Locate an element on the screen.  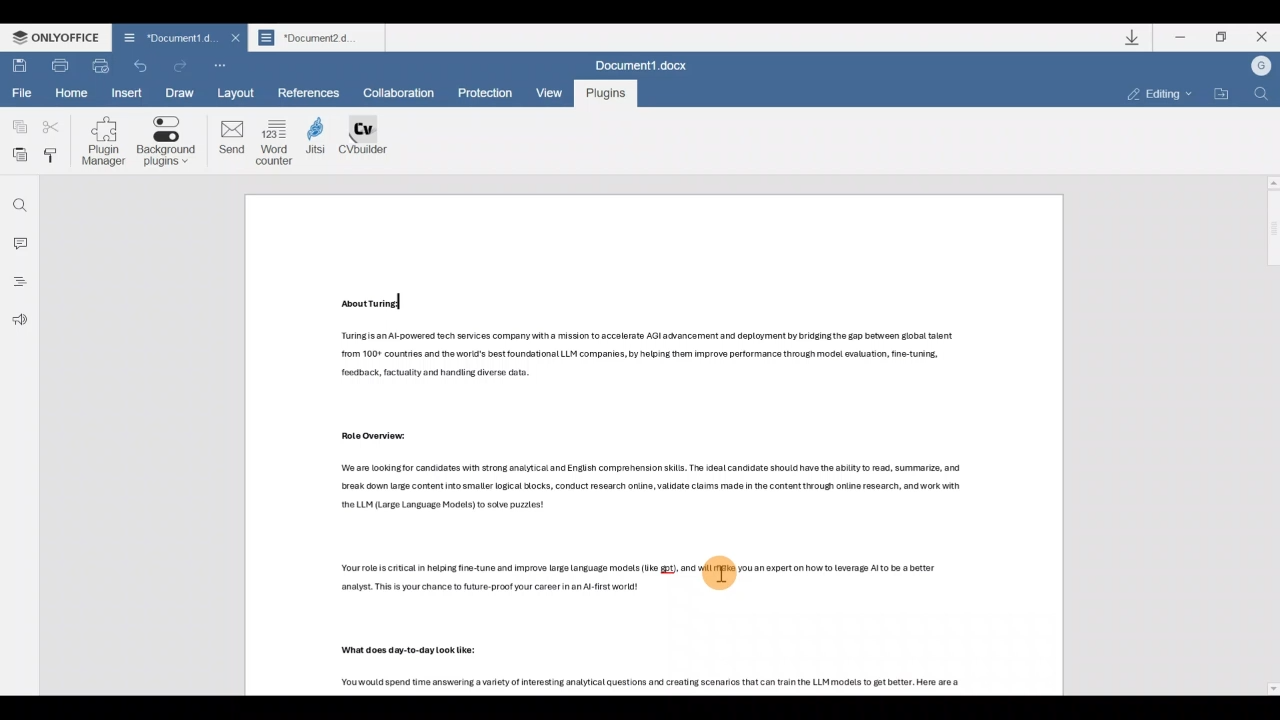
References is located at coordinates (310, 92).